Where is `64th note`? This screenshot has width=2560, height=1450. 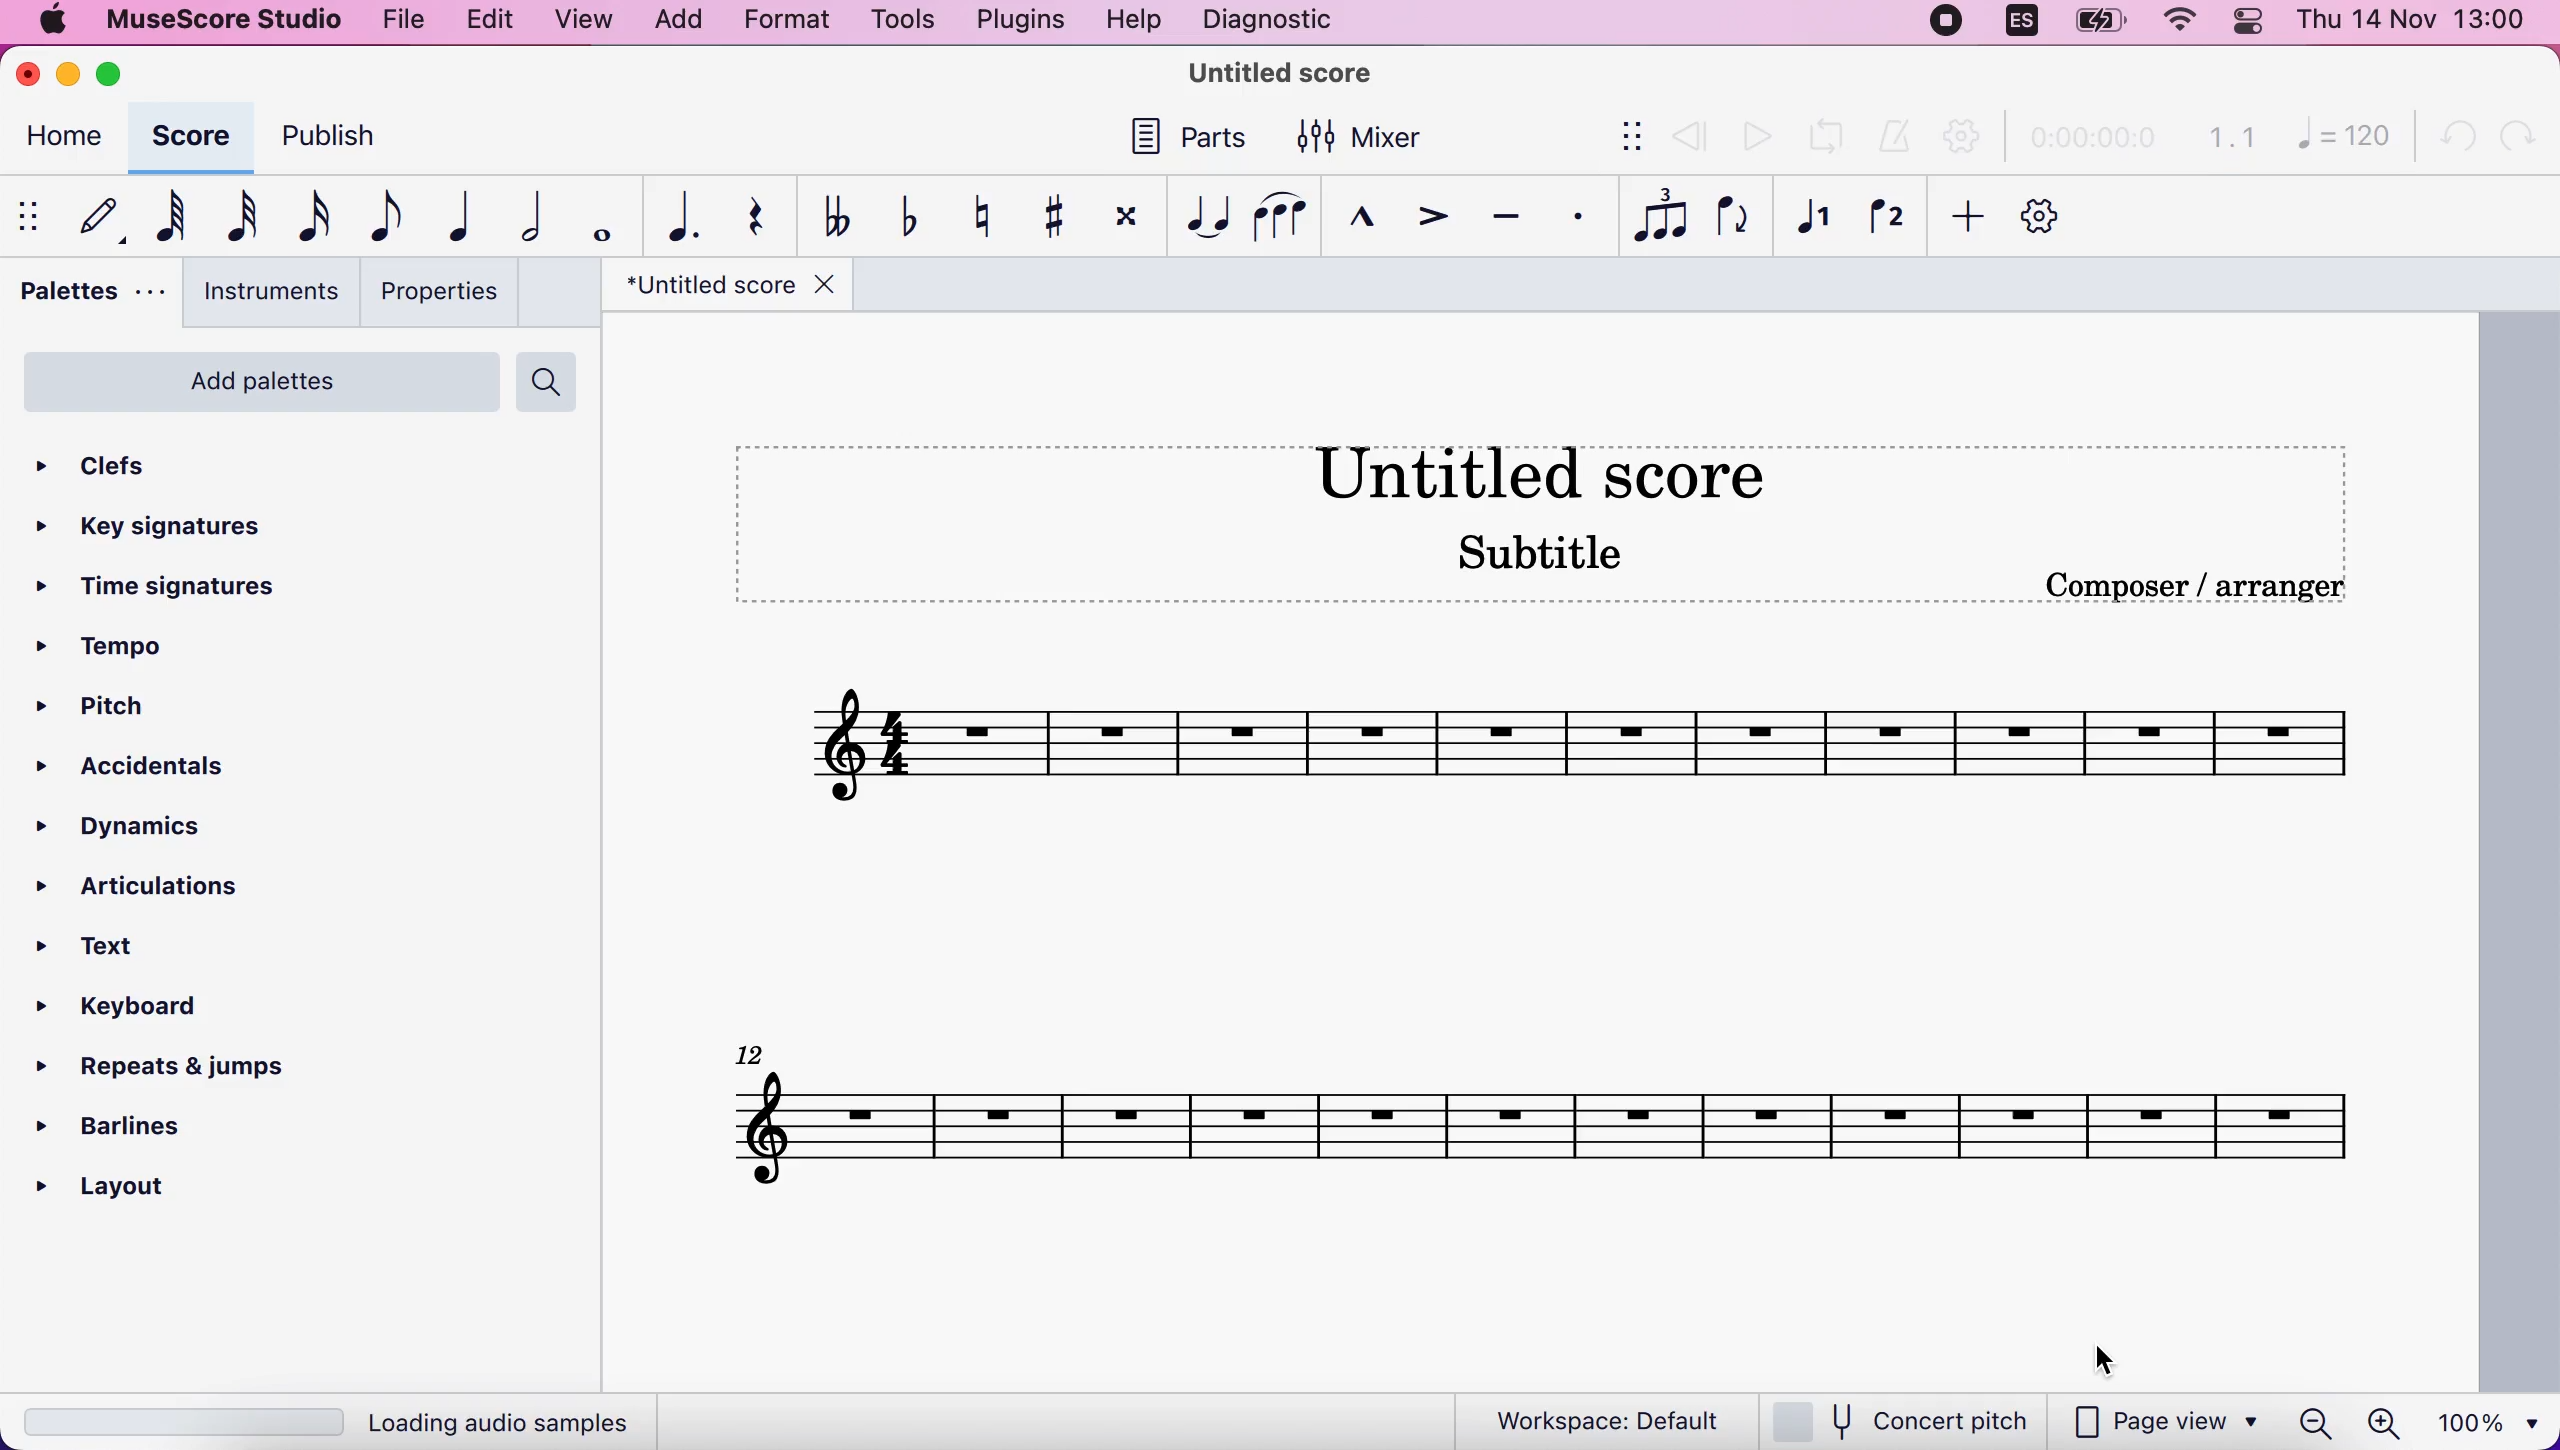
64th note is located at coordinates (173, 215).